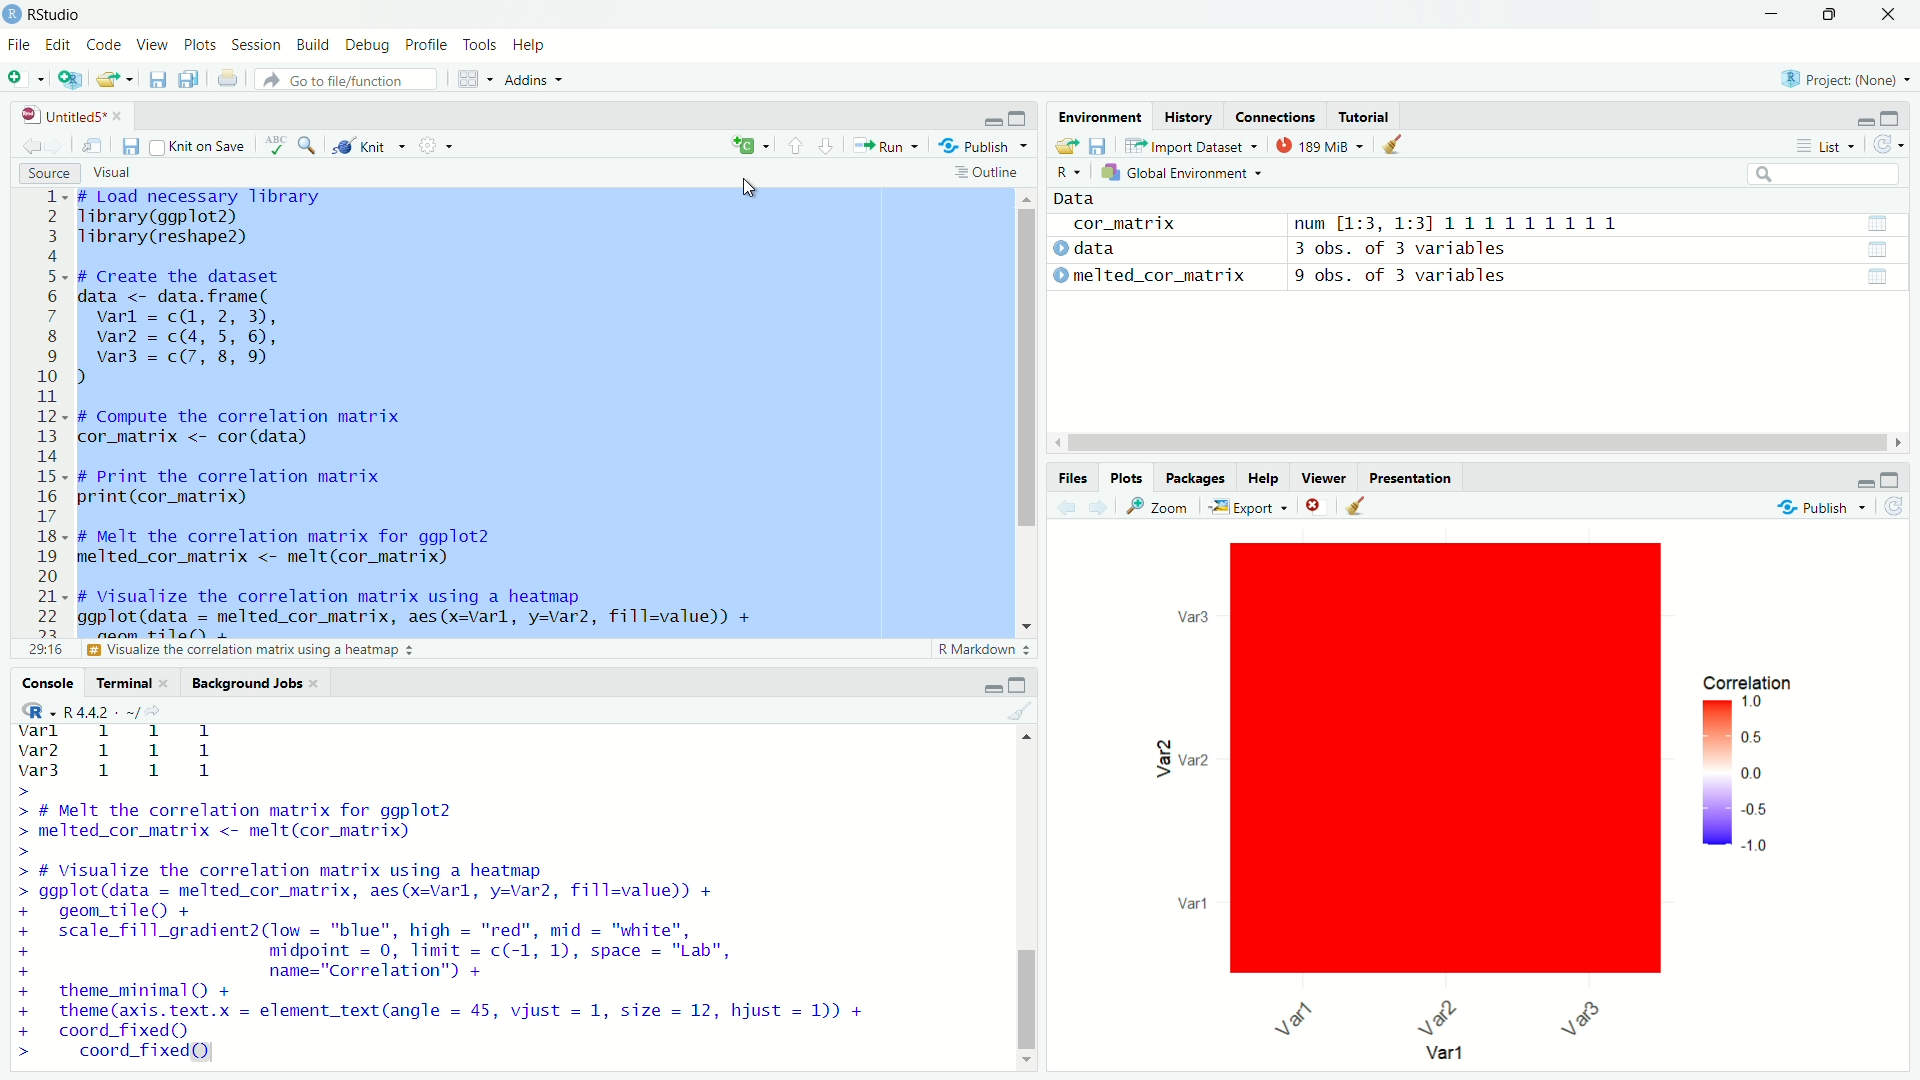  I want to click on 9obs of 3 variables, so click(1598, 278).